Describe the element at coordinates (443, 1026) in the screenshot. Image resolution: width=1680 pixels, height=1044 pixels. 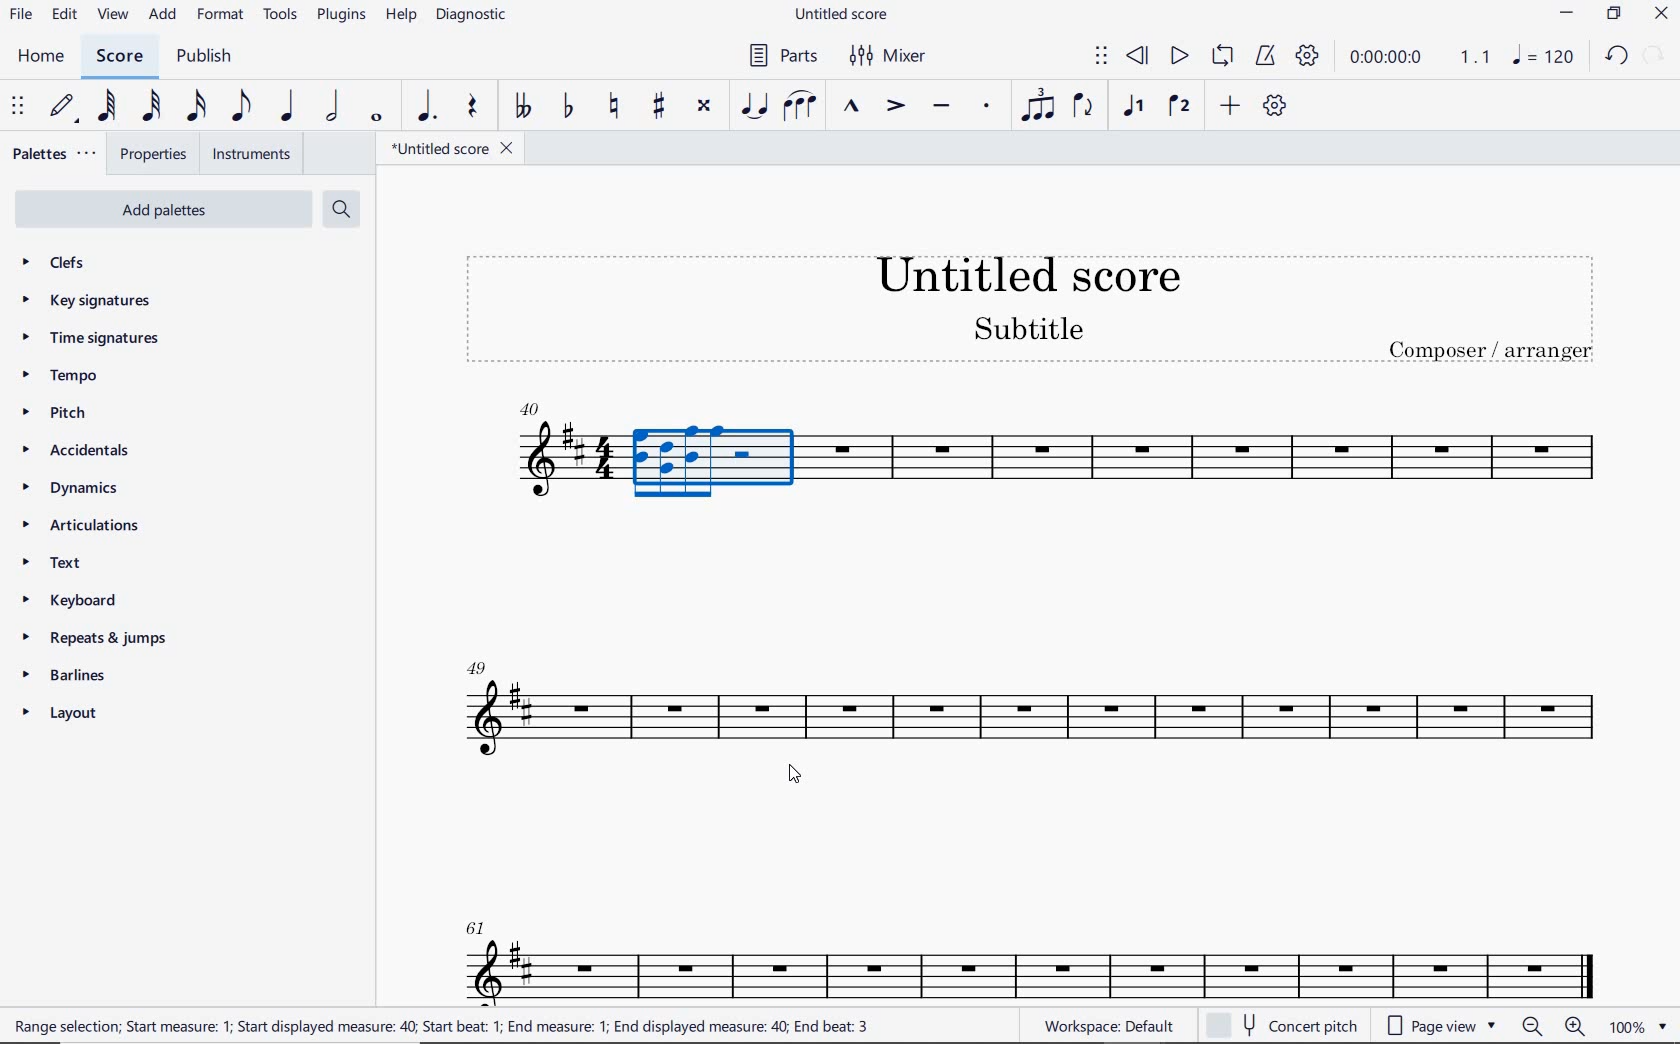
I see `range selection` at that location.